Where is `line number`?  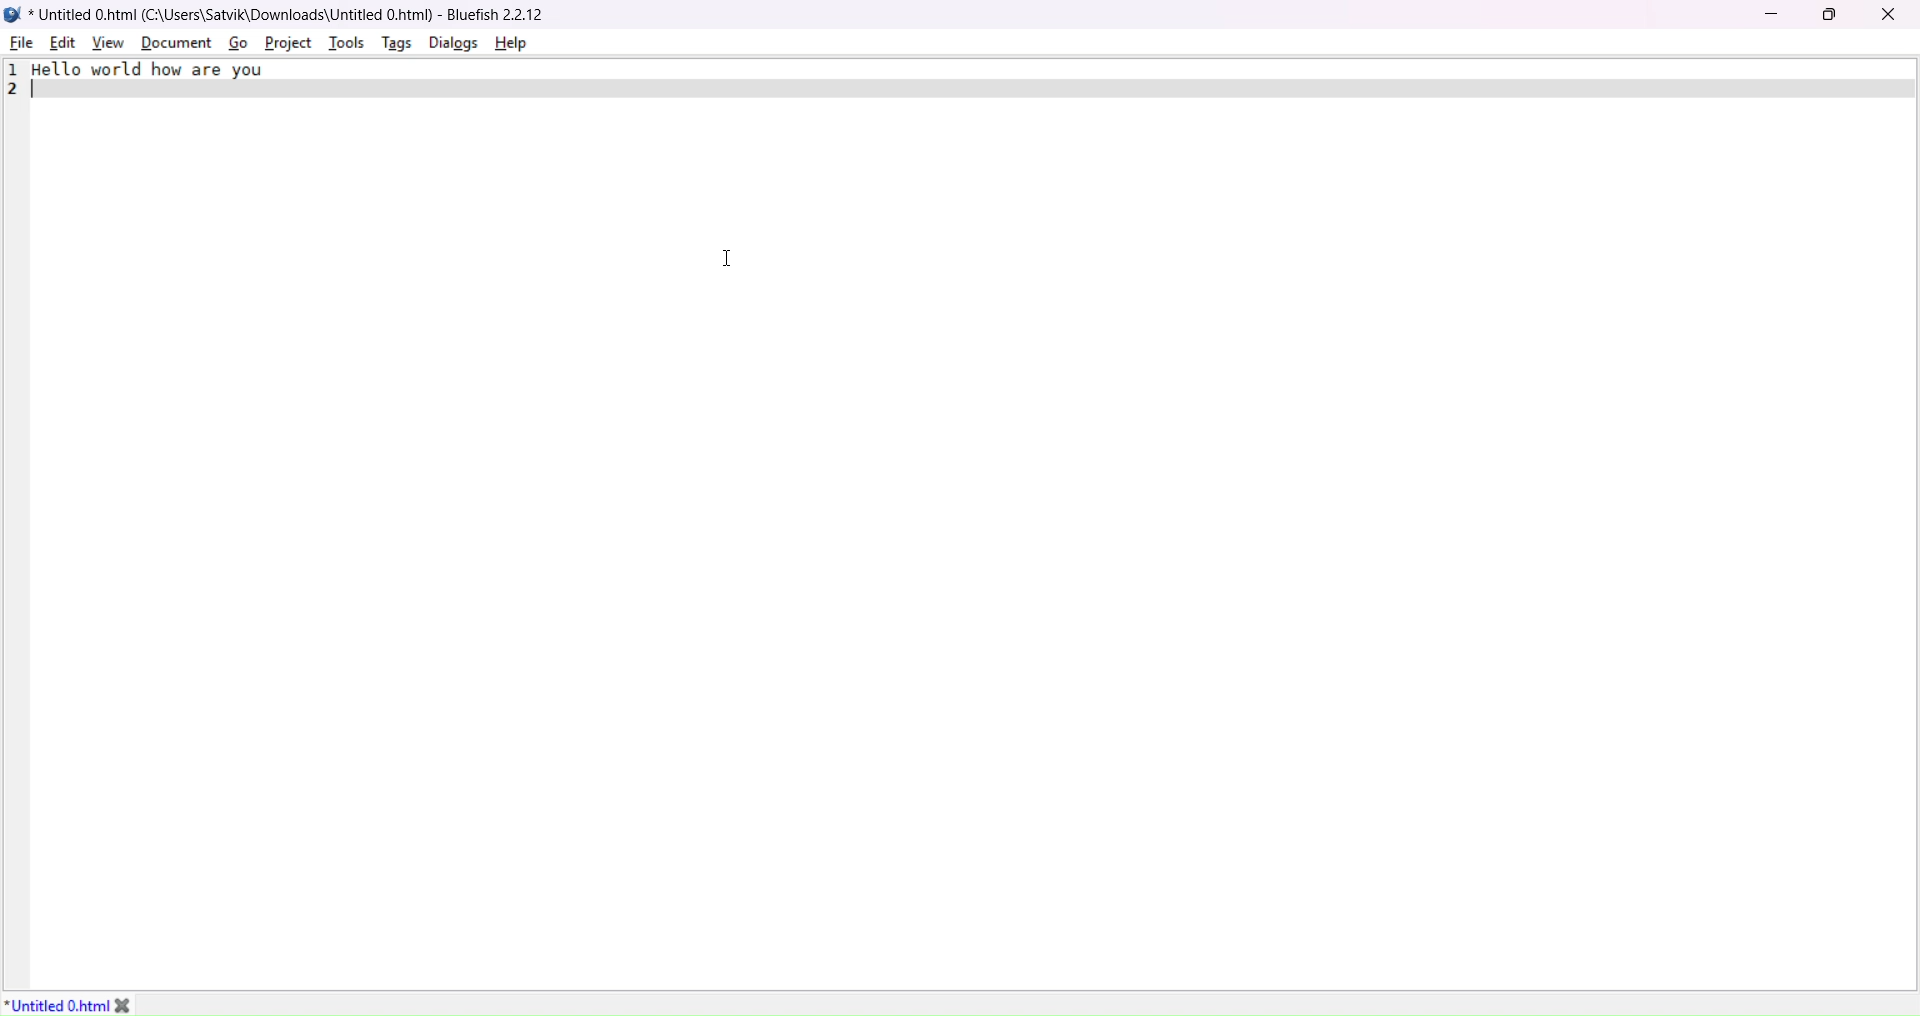 line number is located at coordinates (13, 80).